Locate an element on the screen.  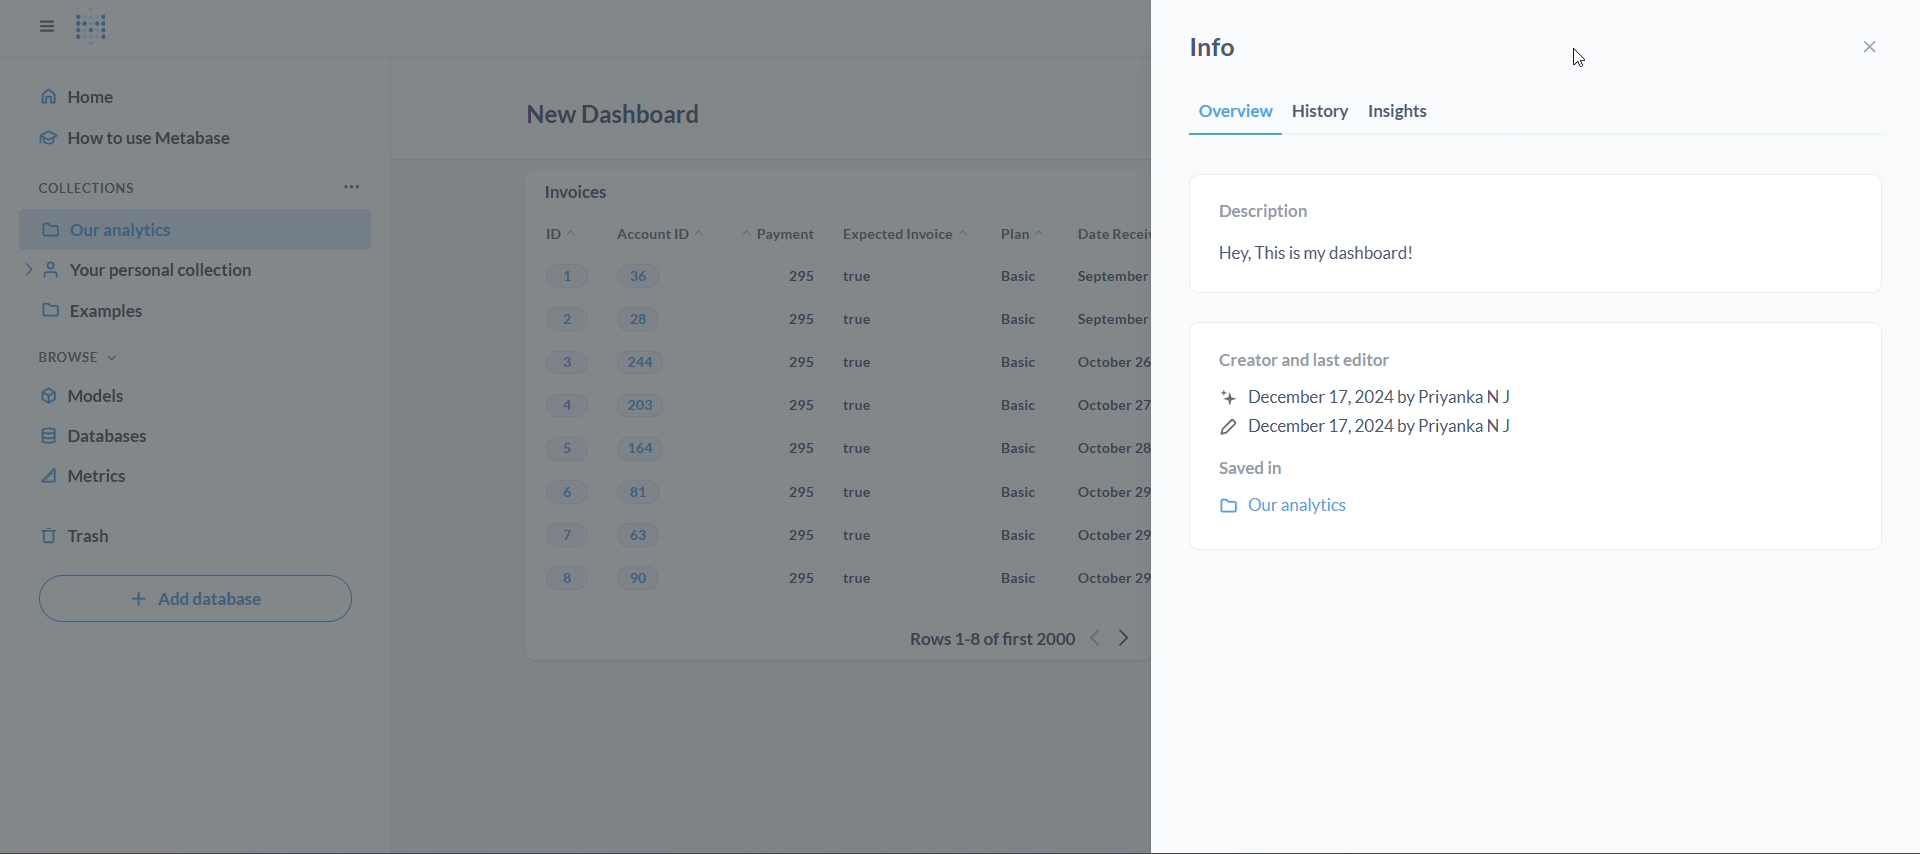
overview is located at coordinates (1220, 115).